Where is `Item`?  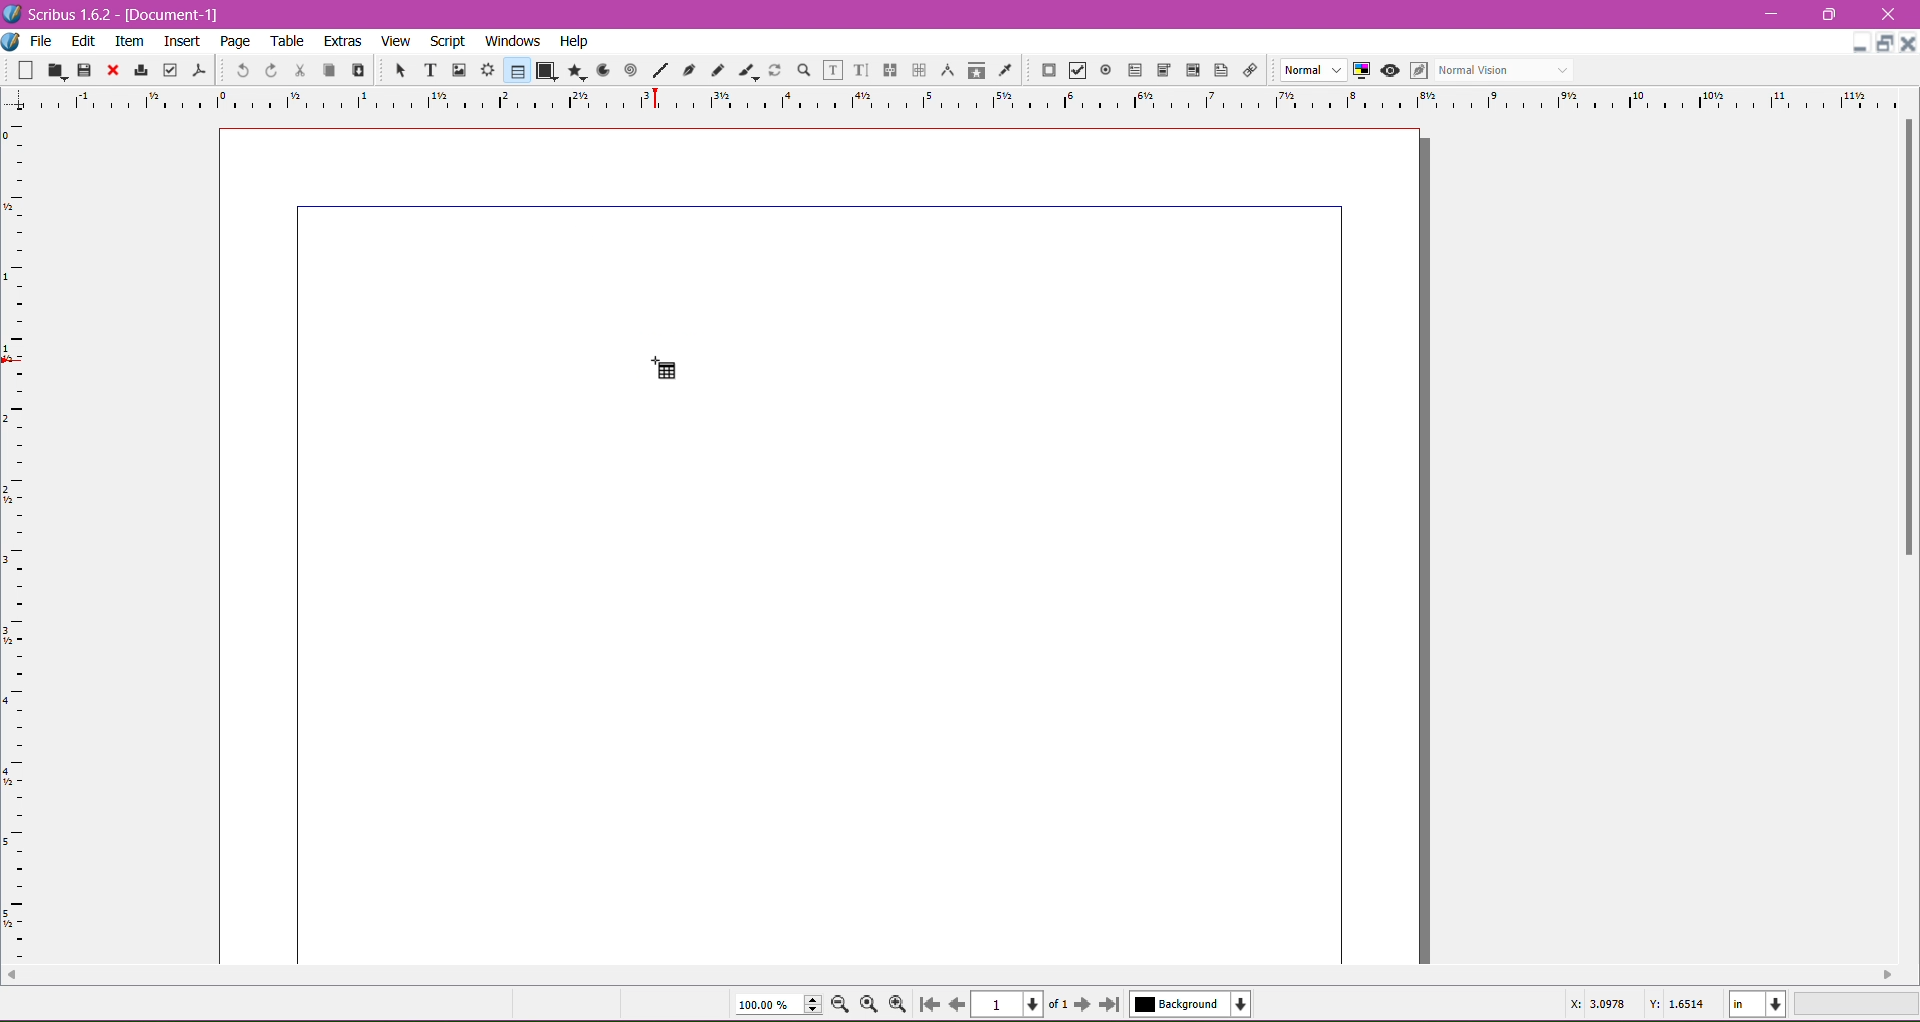 Item is located at coordinates (129, 41).